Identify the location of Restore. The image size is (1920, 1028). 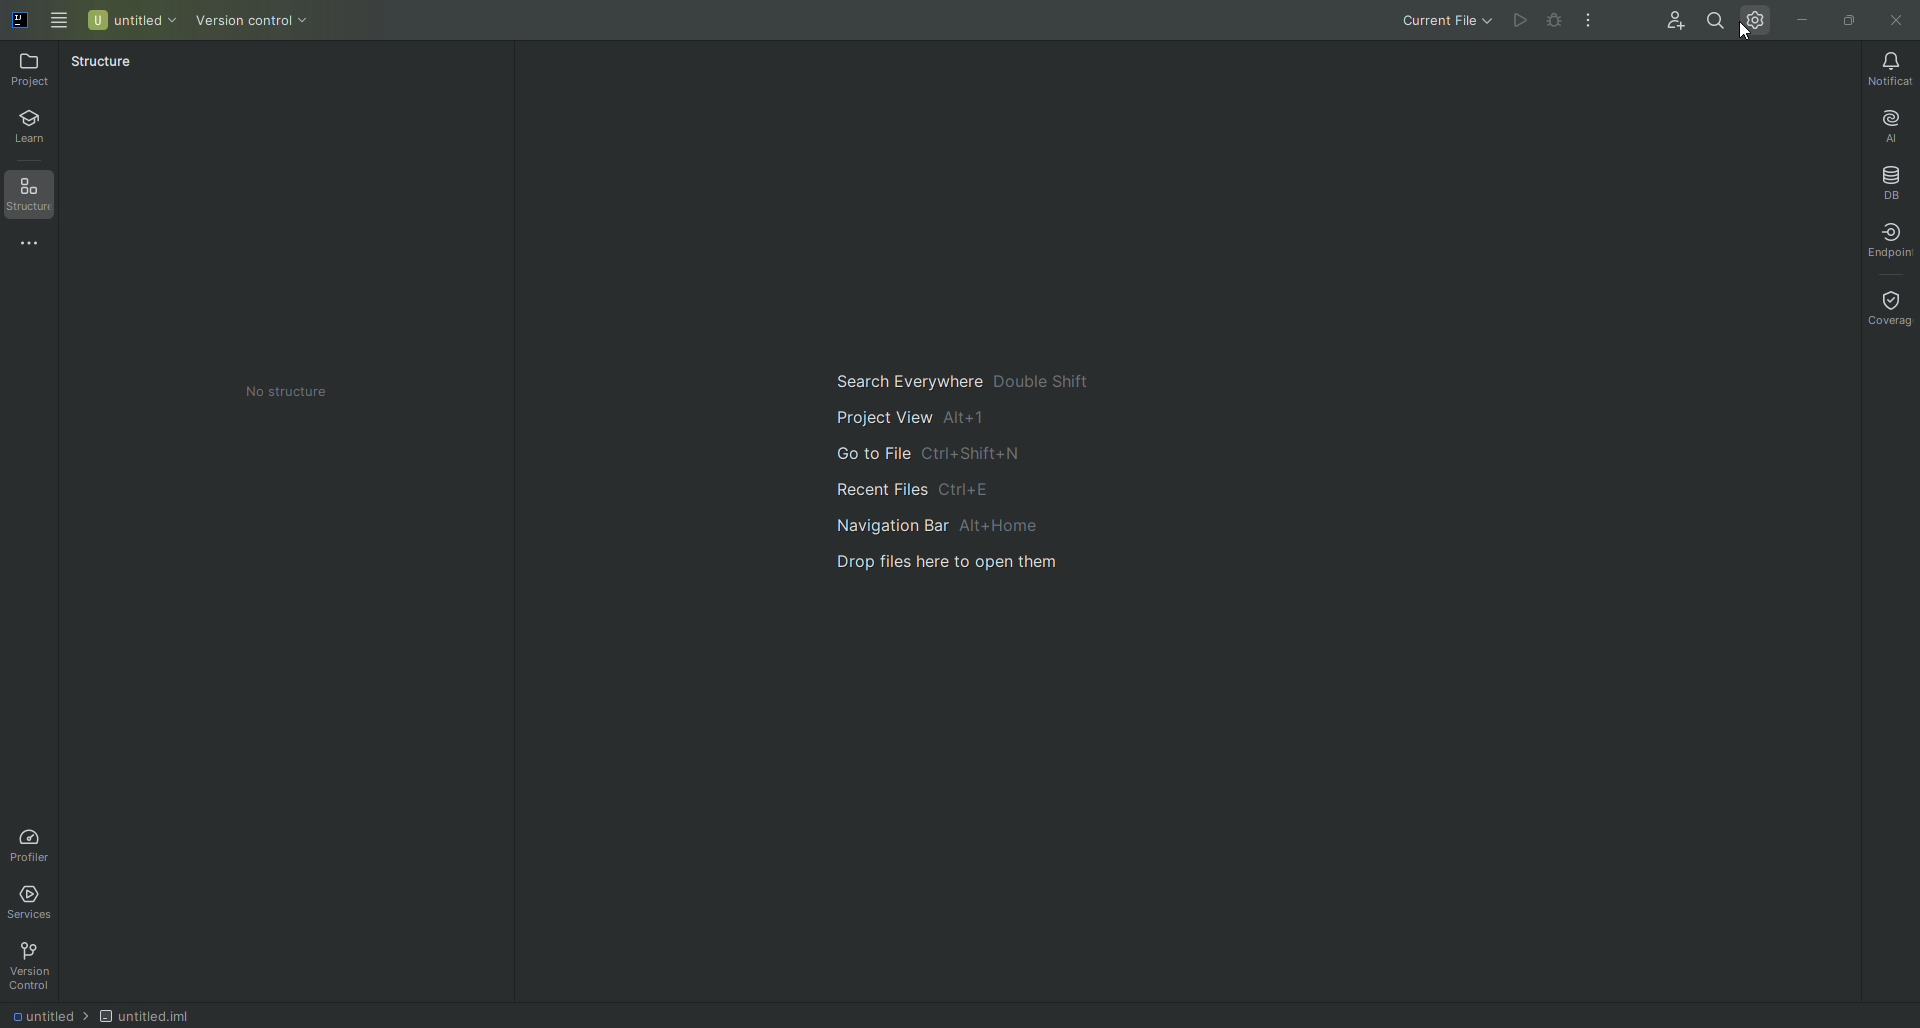
(1853, 19).